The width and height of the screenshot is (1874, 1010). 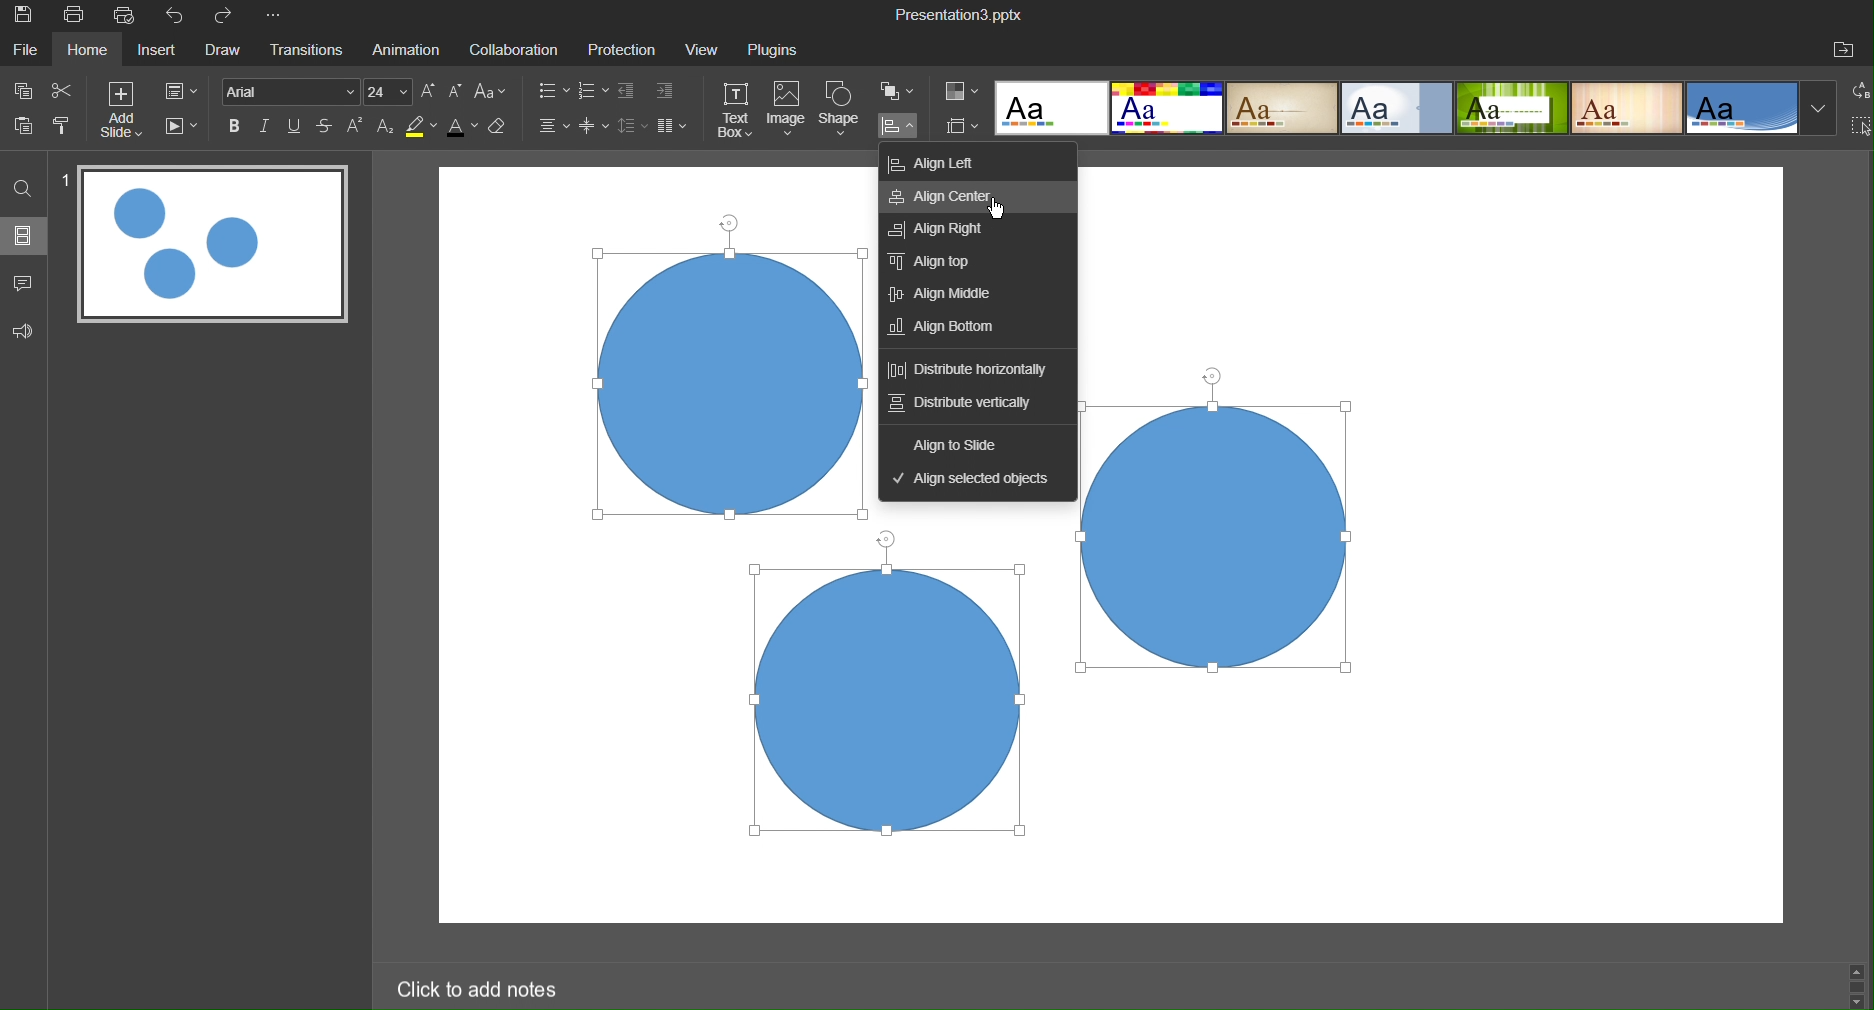 I want to click on Scroll down , so click(x=1858, y=1003).